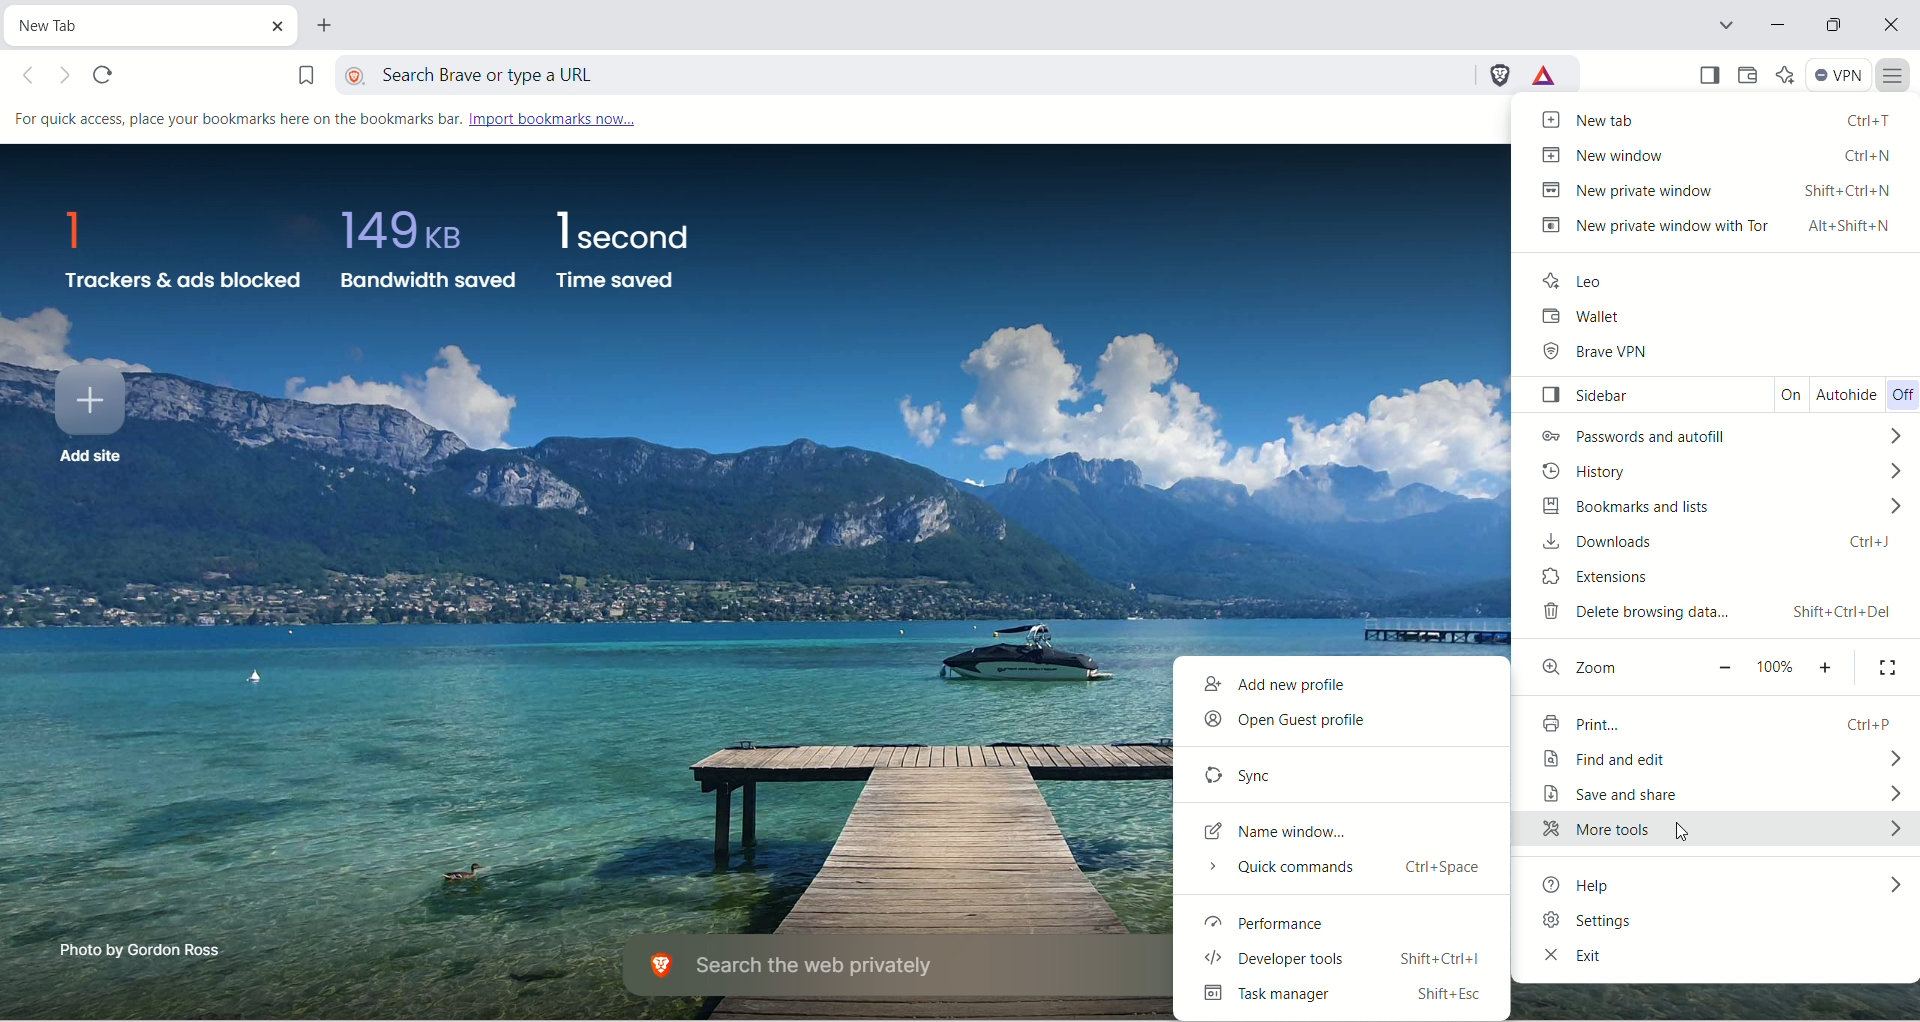  Describe the element at coordinates (1339, 771) in the screenshot. I see `sync` at that location.